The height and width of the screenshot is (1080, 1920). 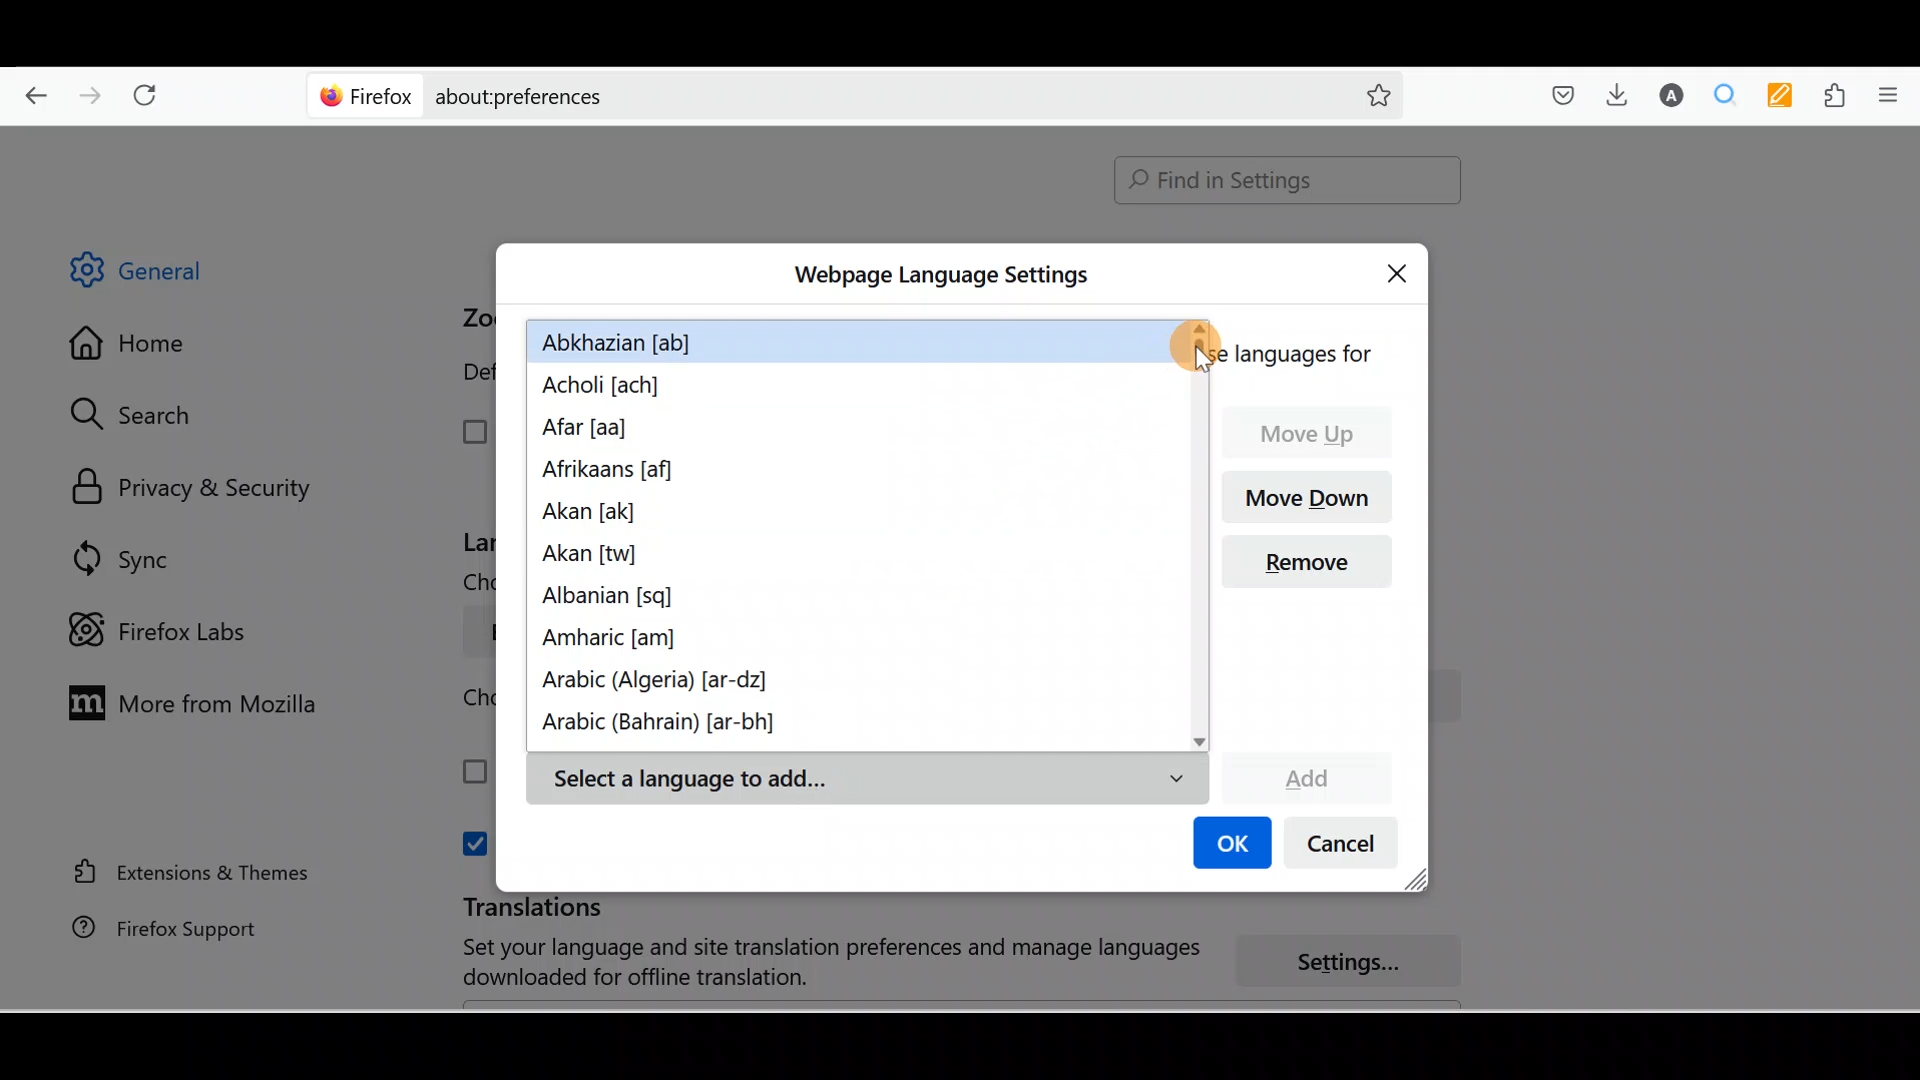 I want to click on Reload current page, so click(x=152, y=91).